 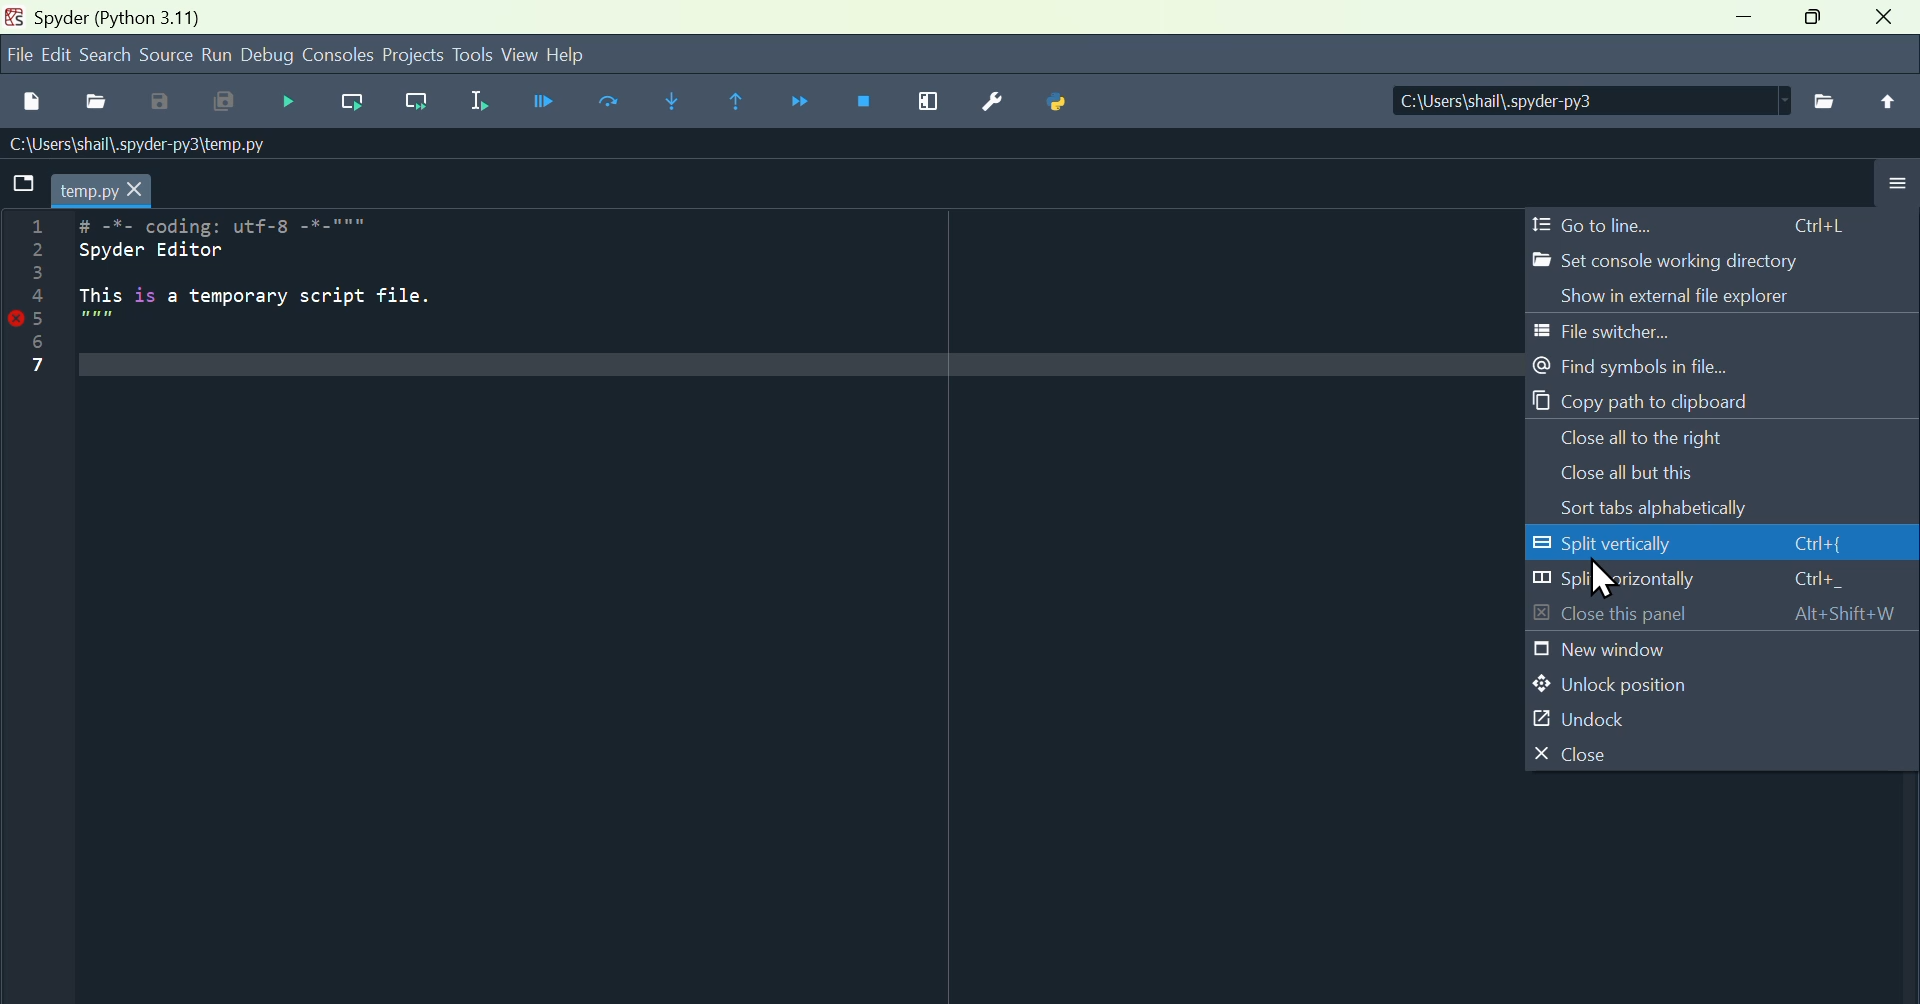 I want to click on Close all to the right, so click(x=1712, y=442).